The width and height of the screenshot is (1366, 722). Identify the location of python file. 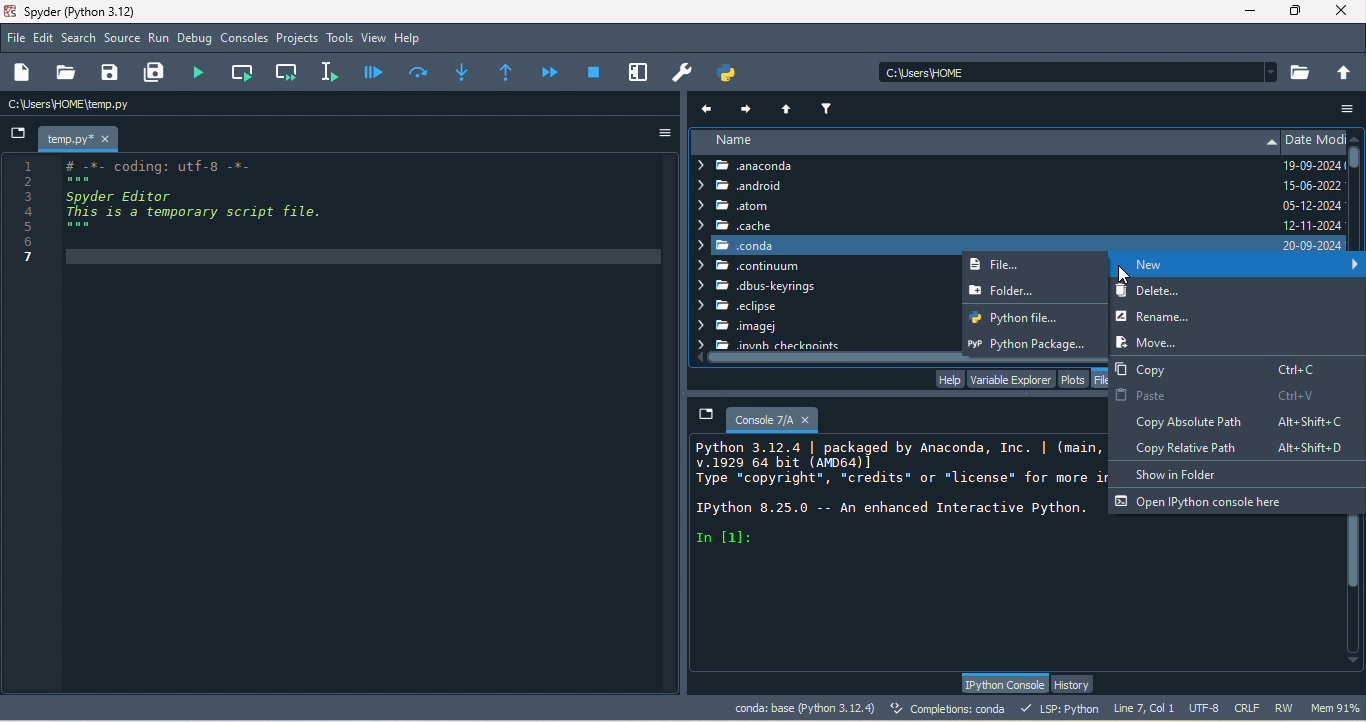
(1029, 317).